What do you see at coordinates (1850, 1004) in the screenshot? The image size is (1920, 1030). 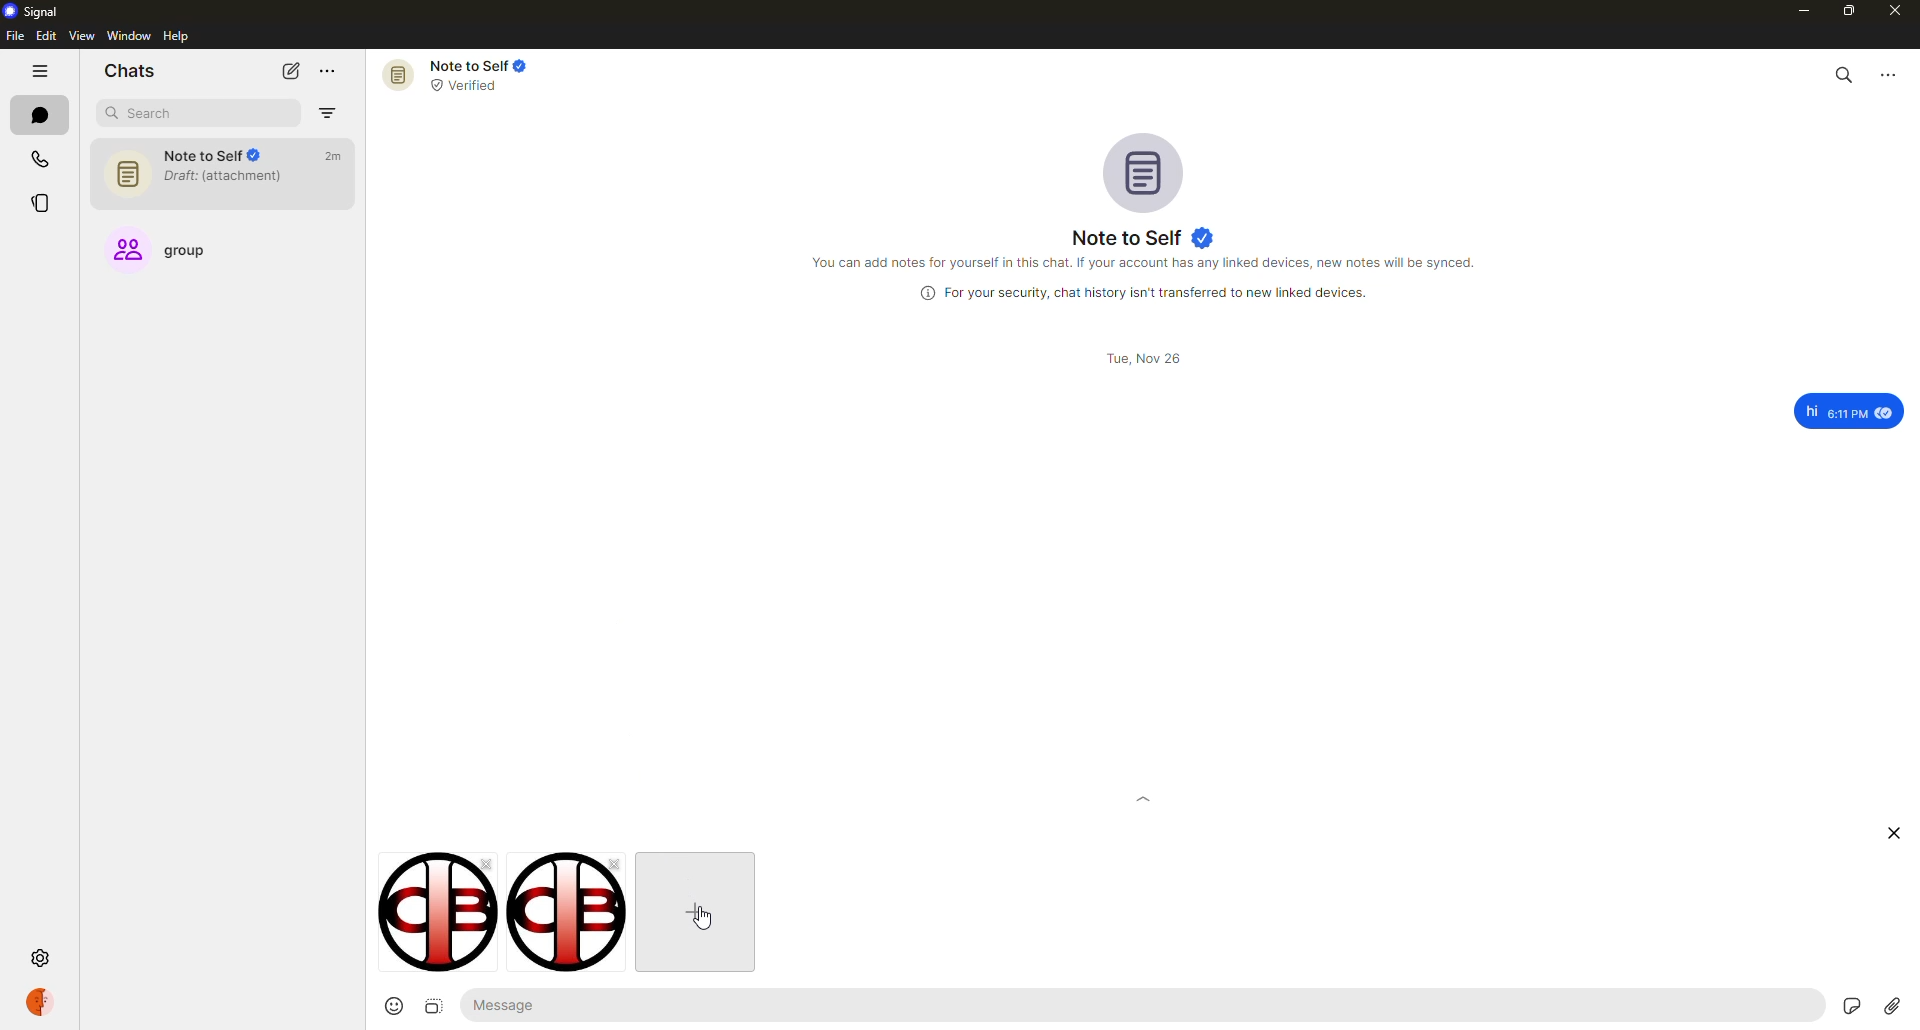 I see `stickers` at bounding box center [1850, 1004].